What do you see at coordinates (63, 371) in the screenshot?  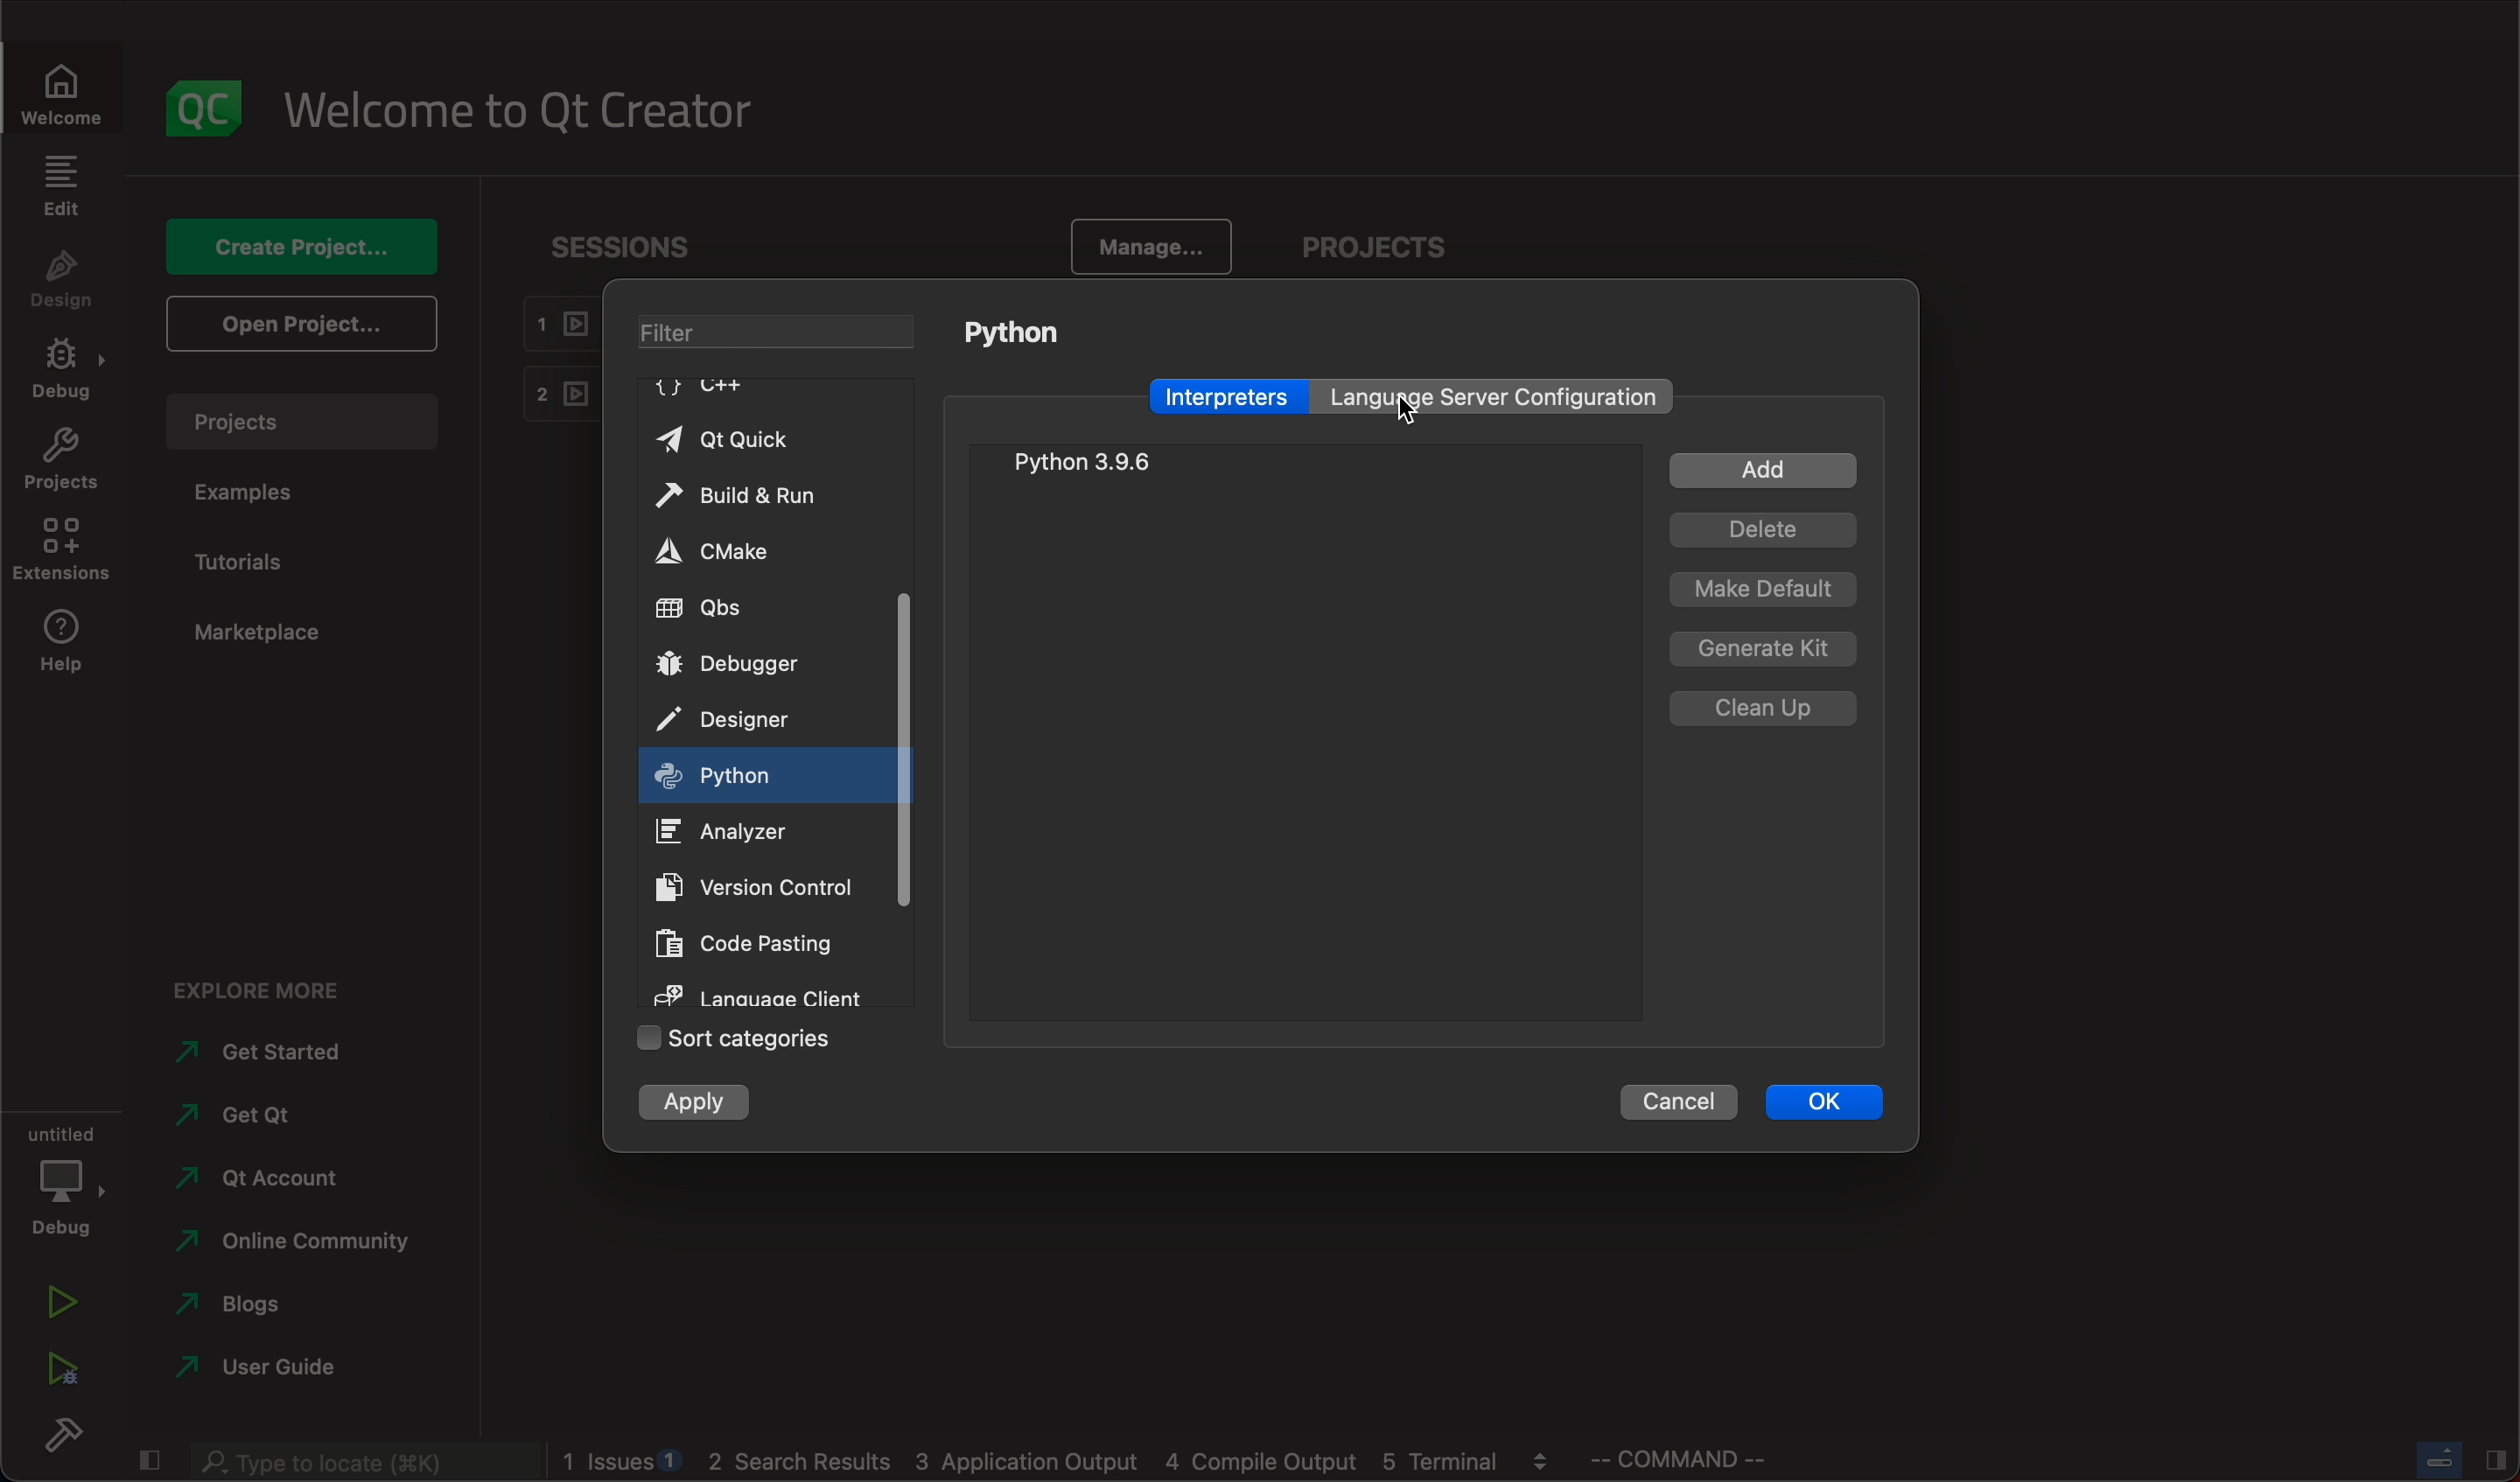 I see `debug` at bounding box center [63, 371].